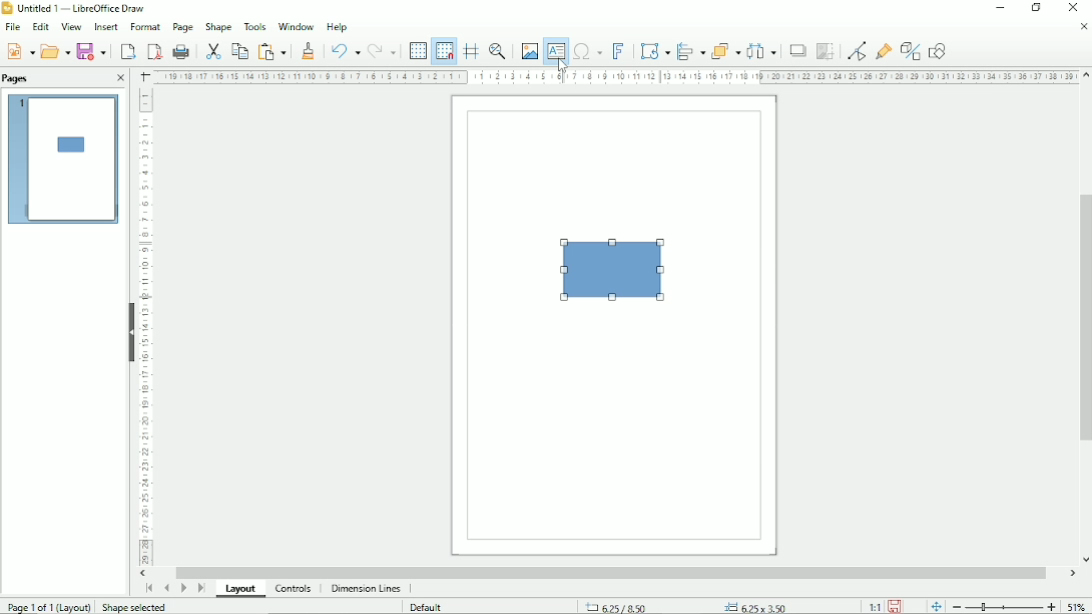  What do you see at coordinates (63, 160) in the screenshot?
I see `Preview` at bounding box center [63, 160].